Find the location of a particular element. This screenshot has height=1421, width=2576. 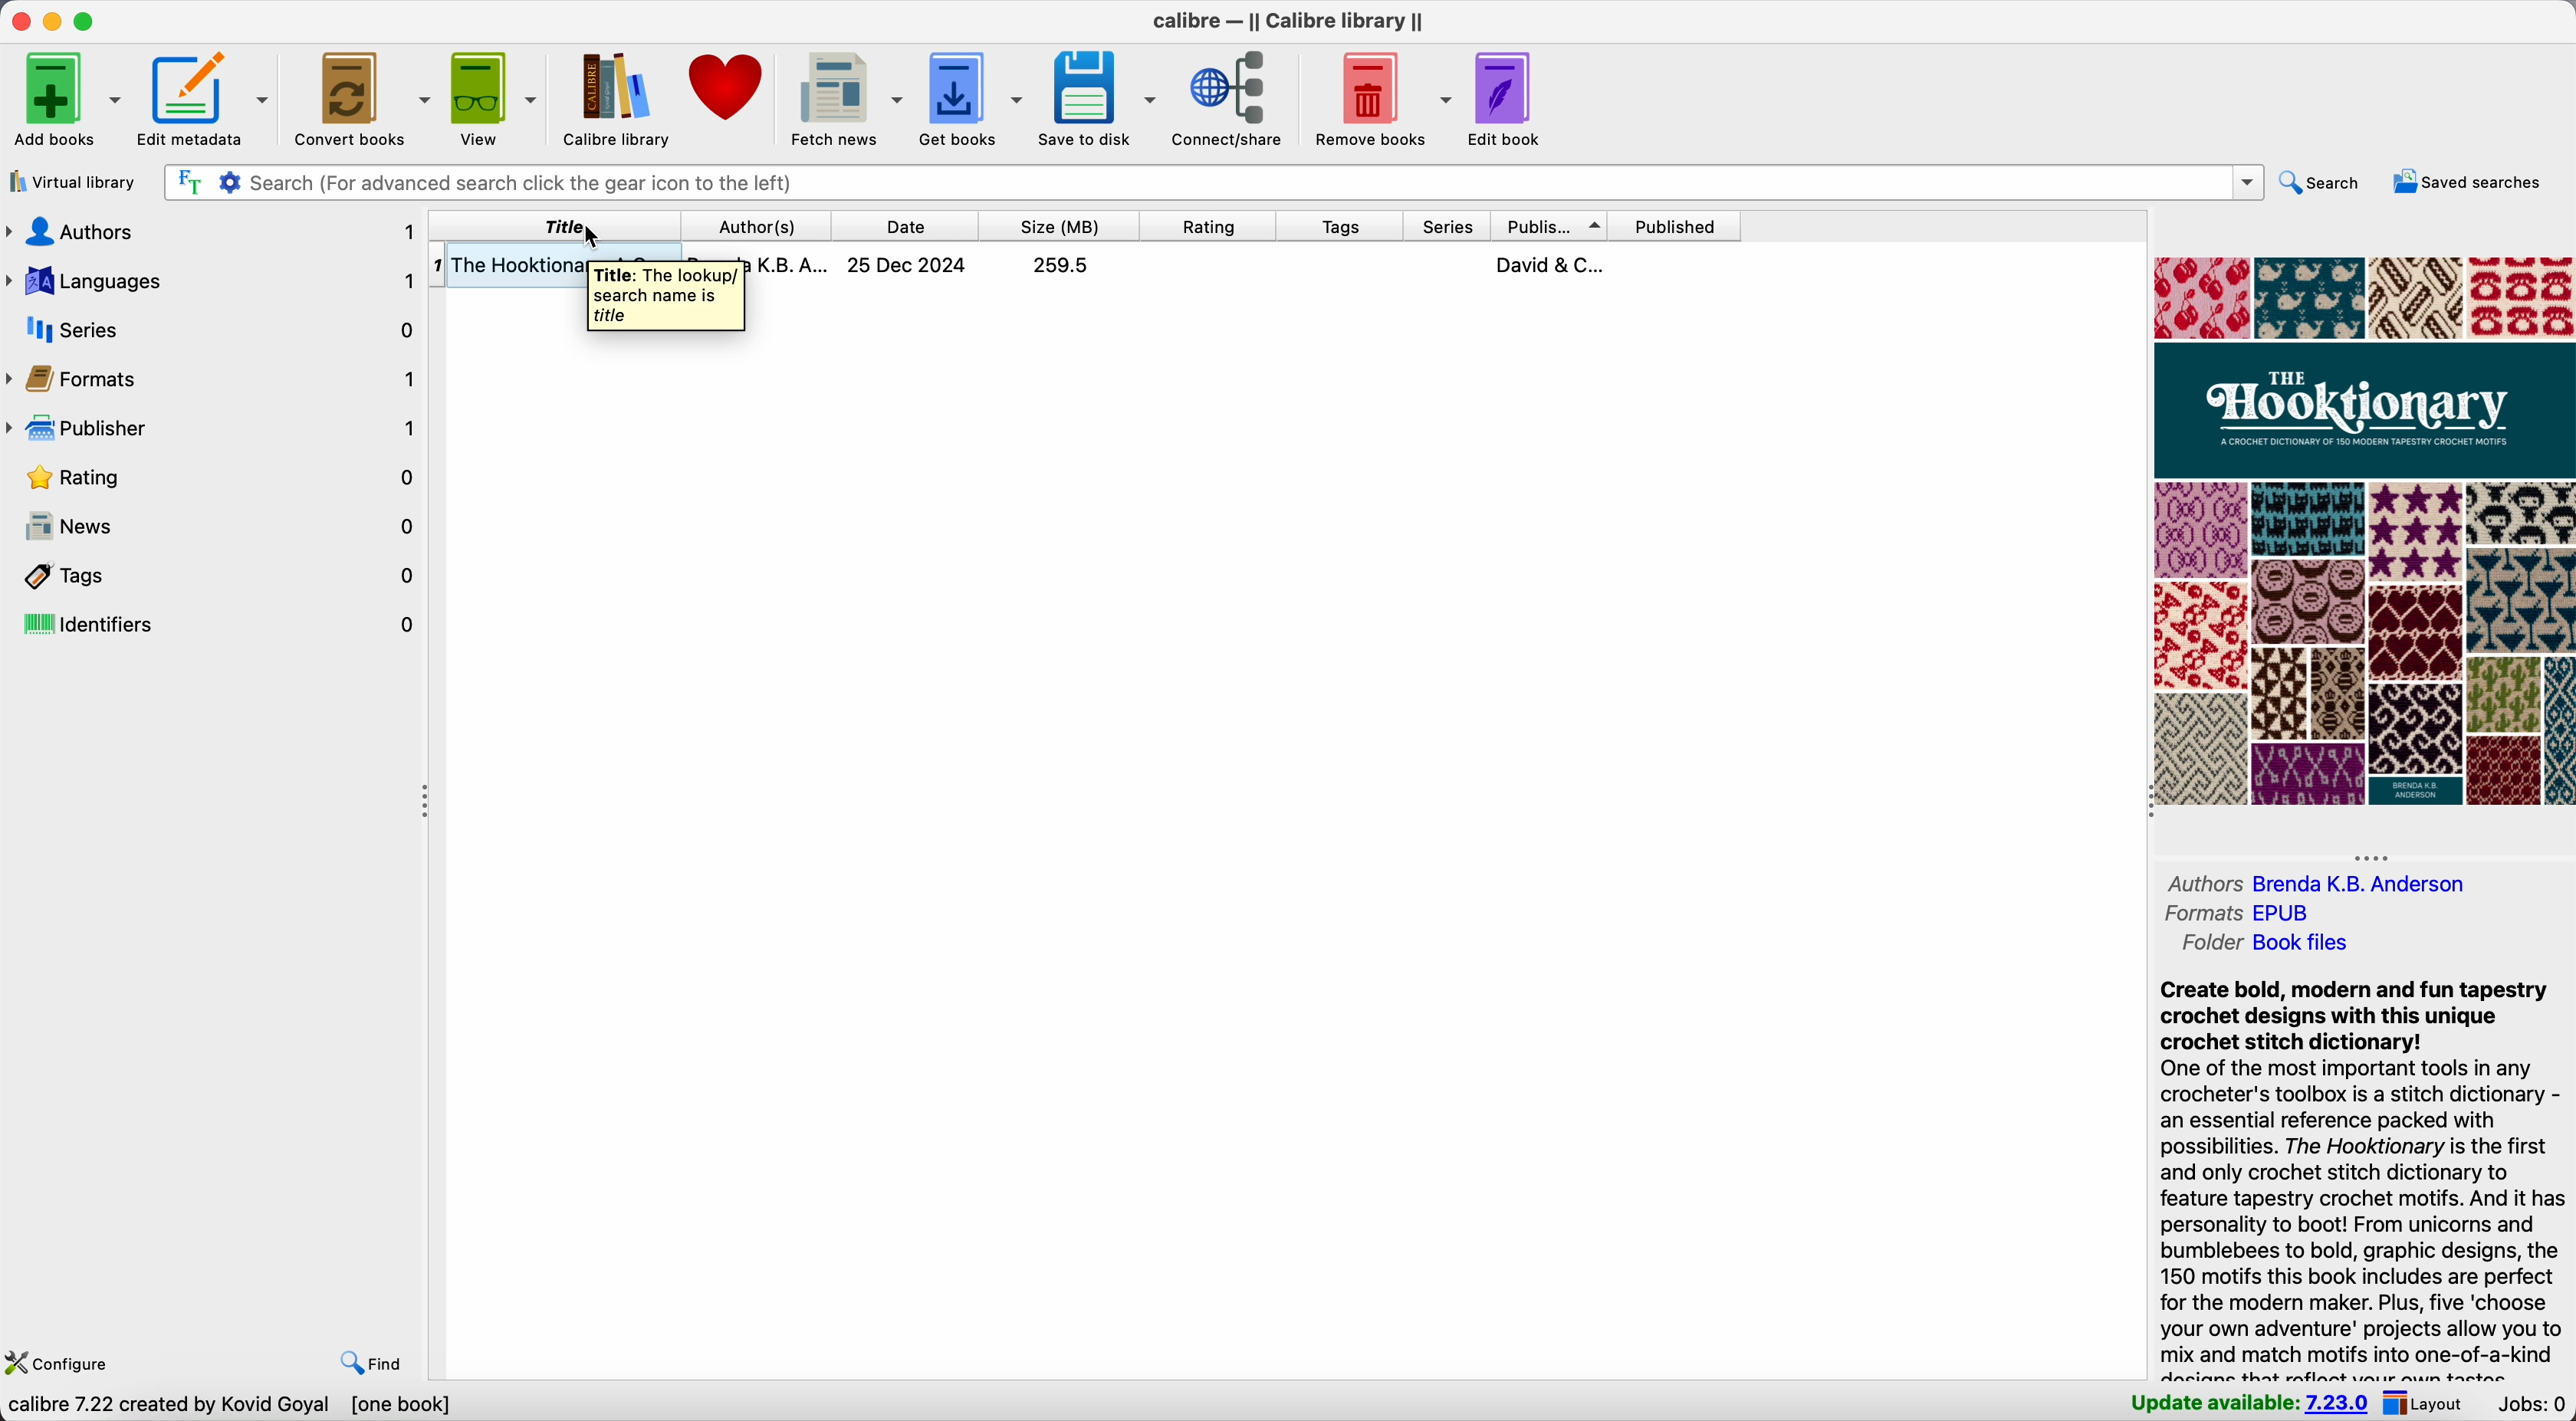

folder Book files is located at coordinates (2264, 944).